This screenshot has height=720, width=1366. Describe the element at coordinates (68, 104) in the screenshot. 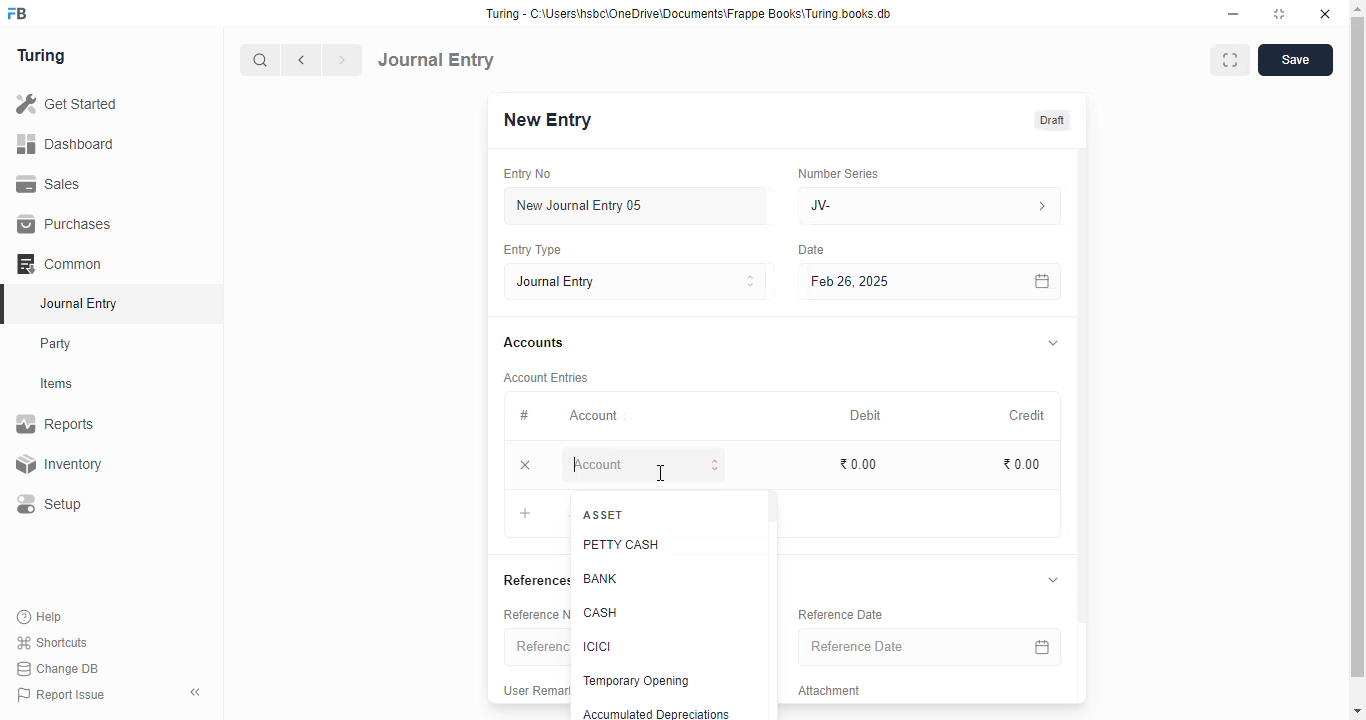

I see `get started` at that location.